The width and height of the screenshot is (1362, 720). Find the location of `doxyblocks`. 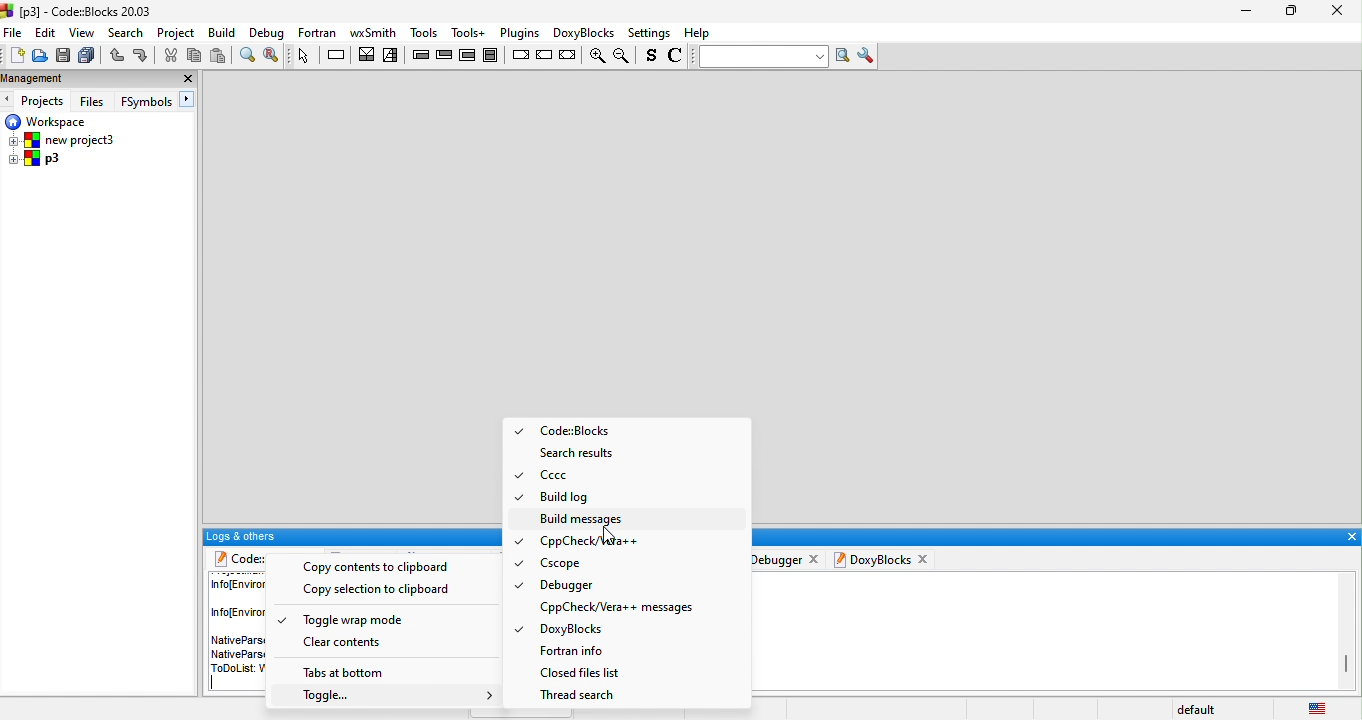

doxyblocks is located at coordinates (604, 631).